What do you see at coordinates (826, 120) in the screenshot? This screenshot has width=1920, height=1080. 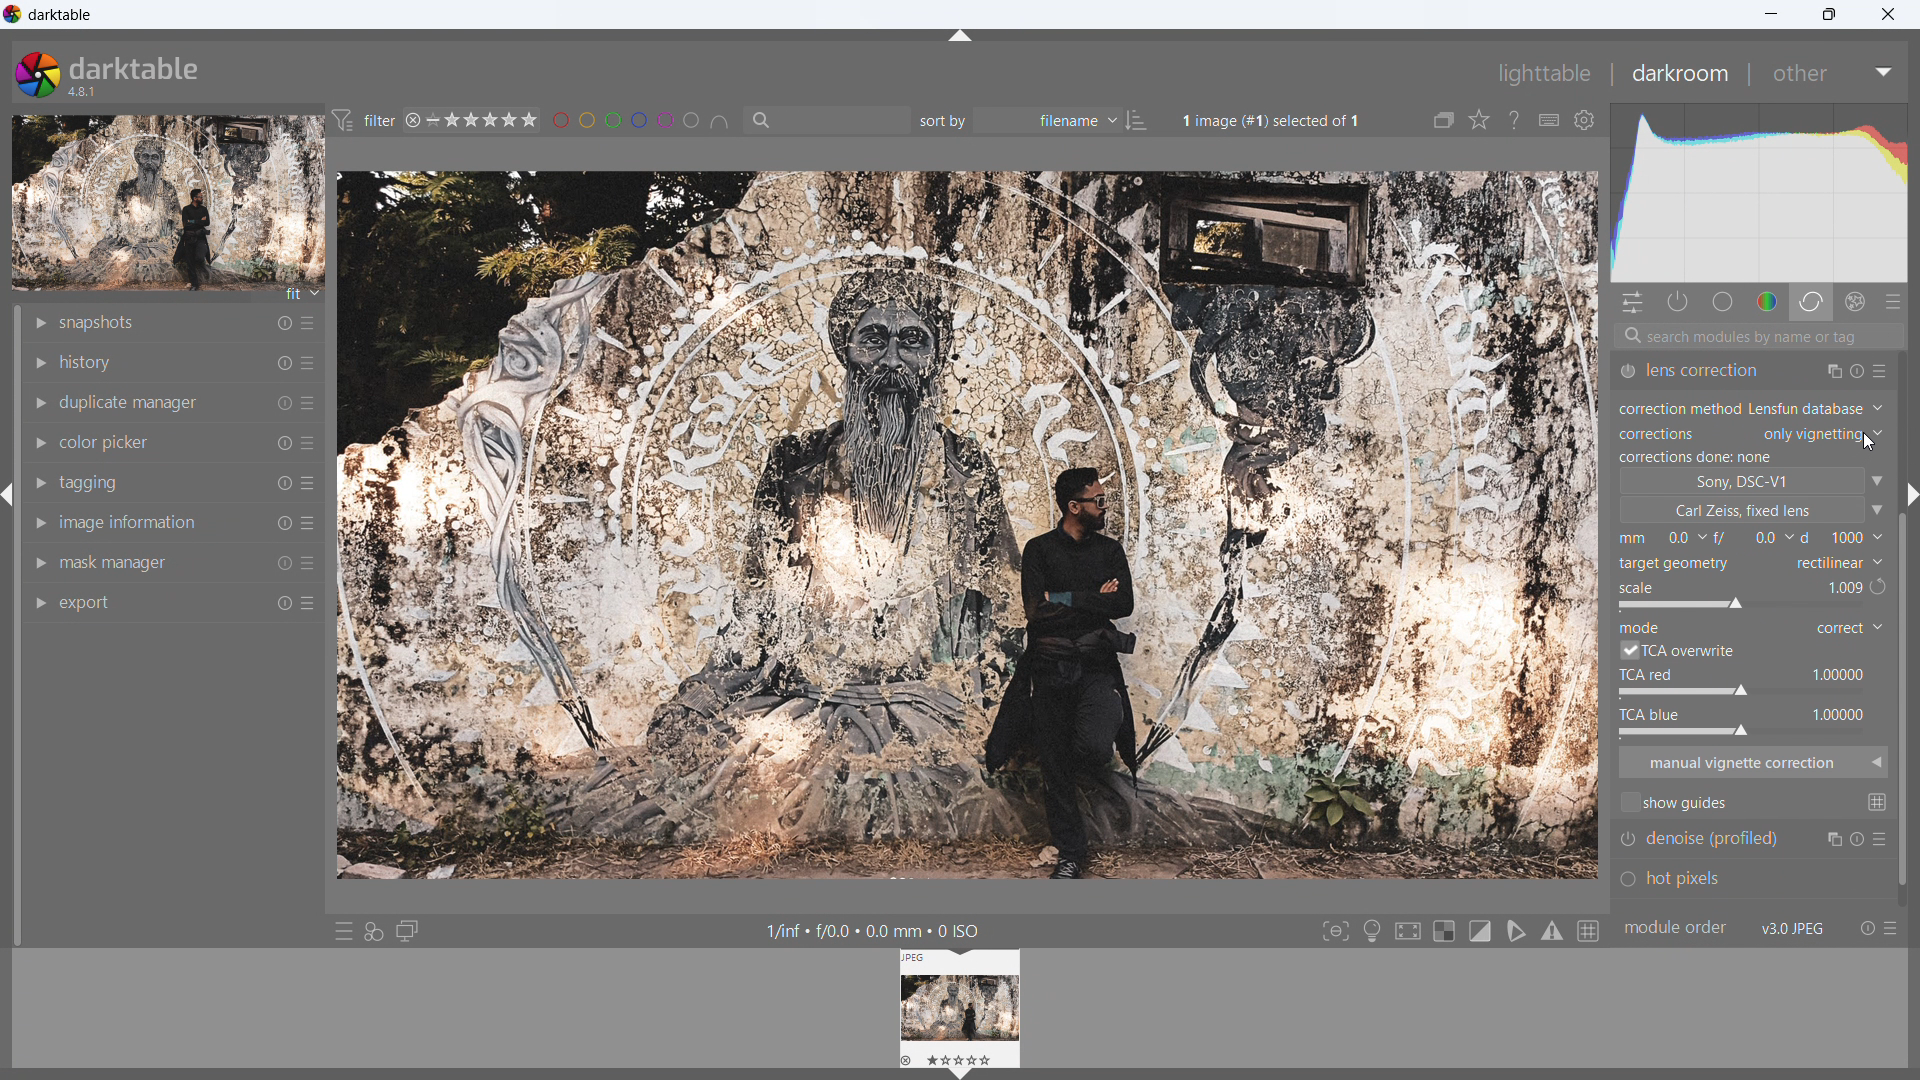 I see `filter by text from images metadata` at bounding box center [826, 120].